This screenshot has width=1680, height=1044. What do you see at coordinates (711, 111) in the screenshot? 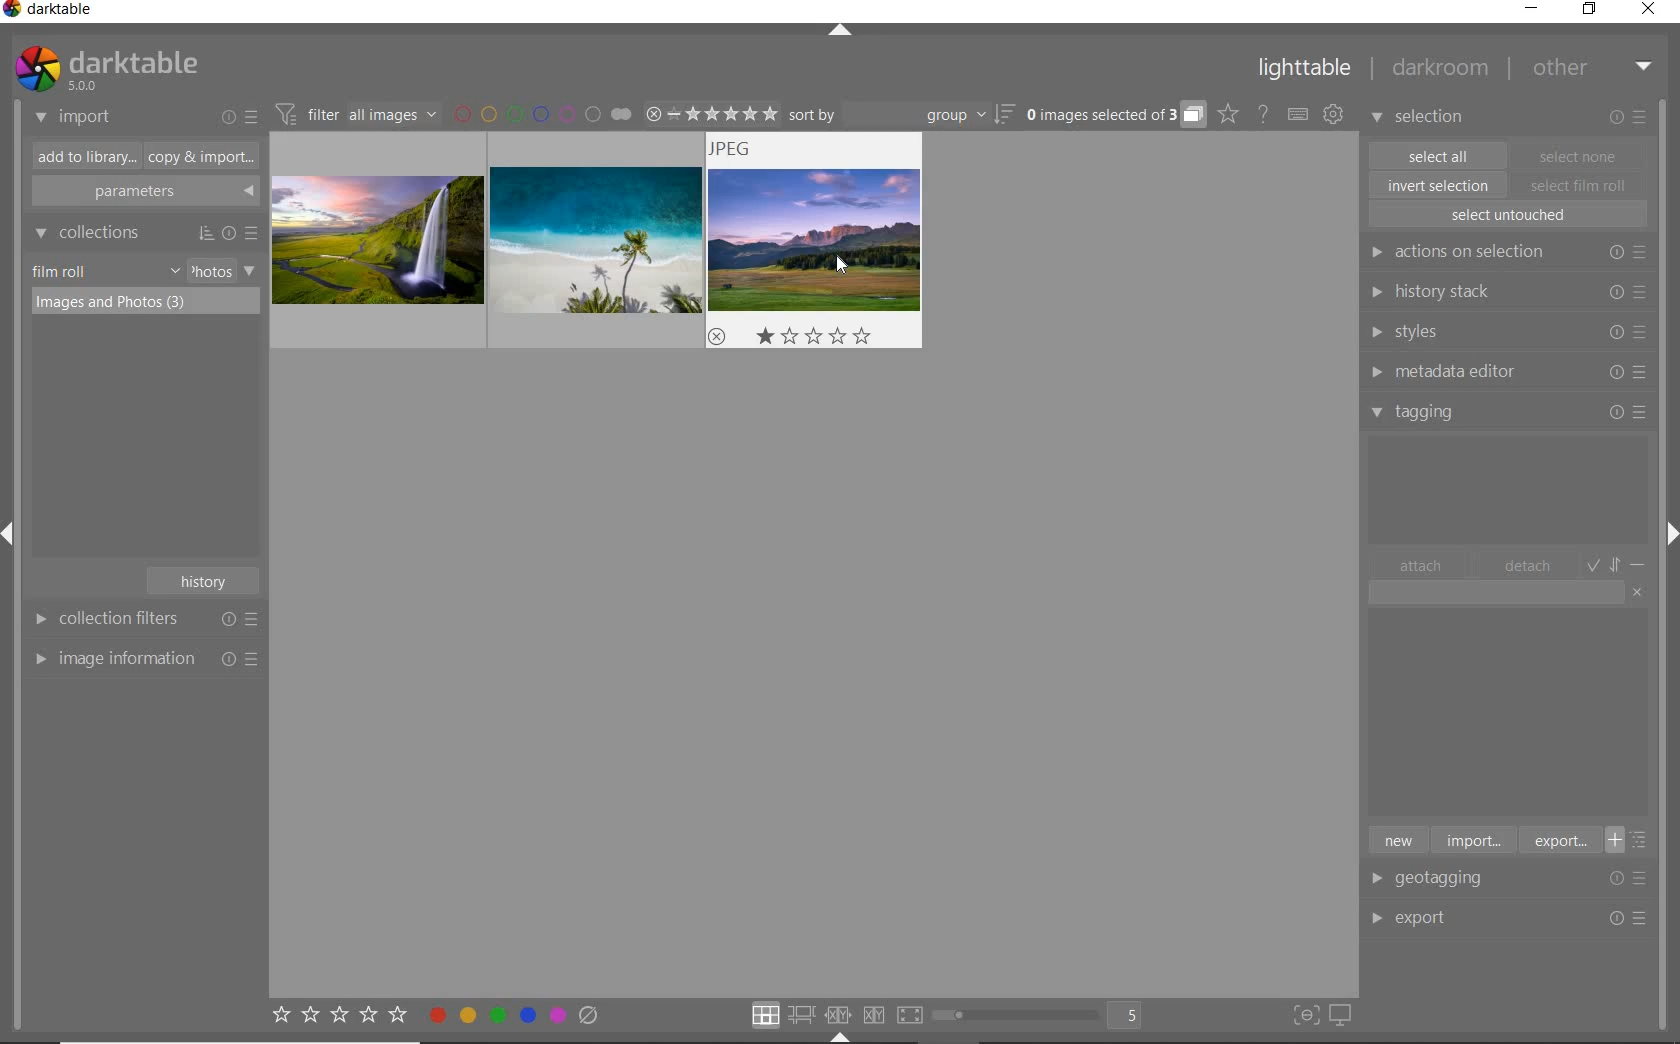
I see `range ratings of selected images` at bounding box center [711, 111].